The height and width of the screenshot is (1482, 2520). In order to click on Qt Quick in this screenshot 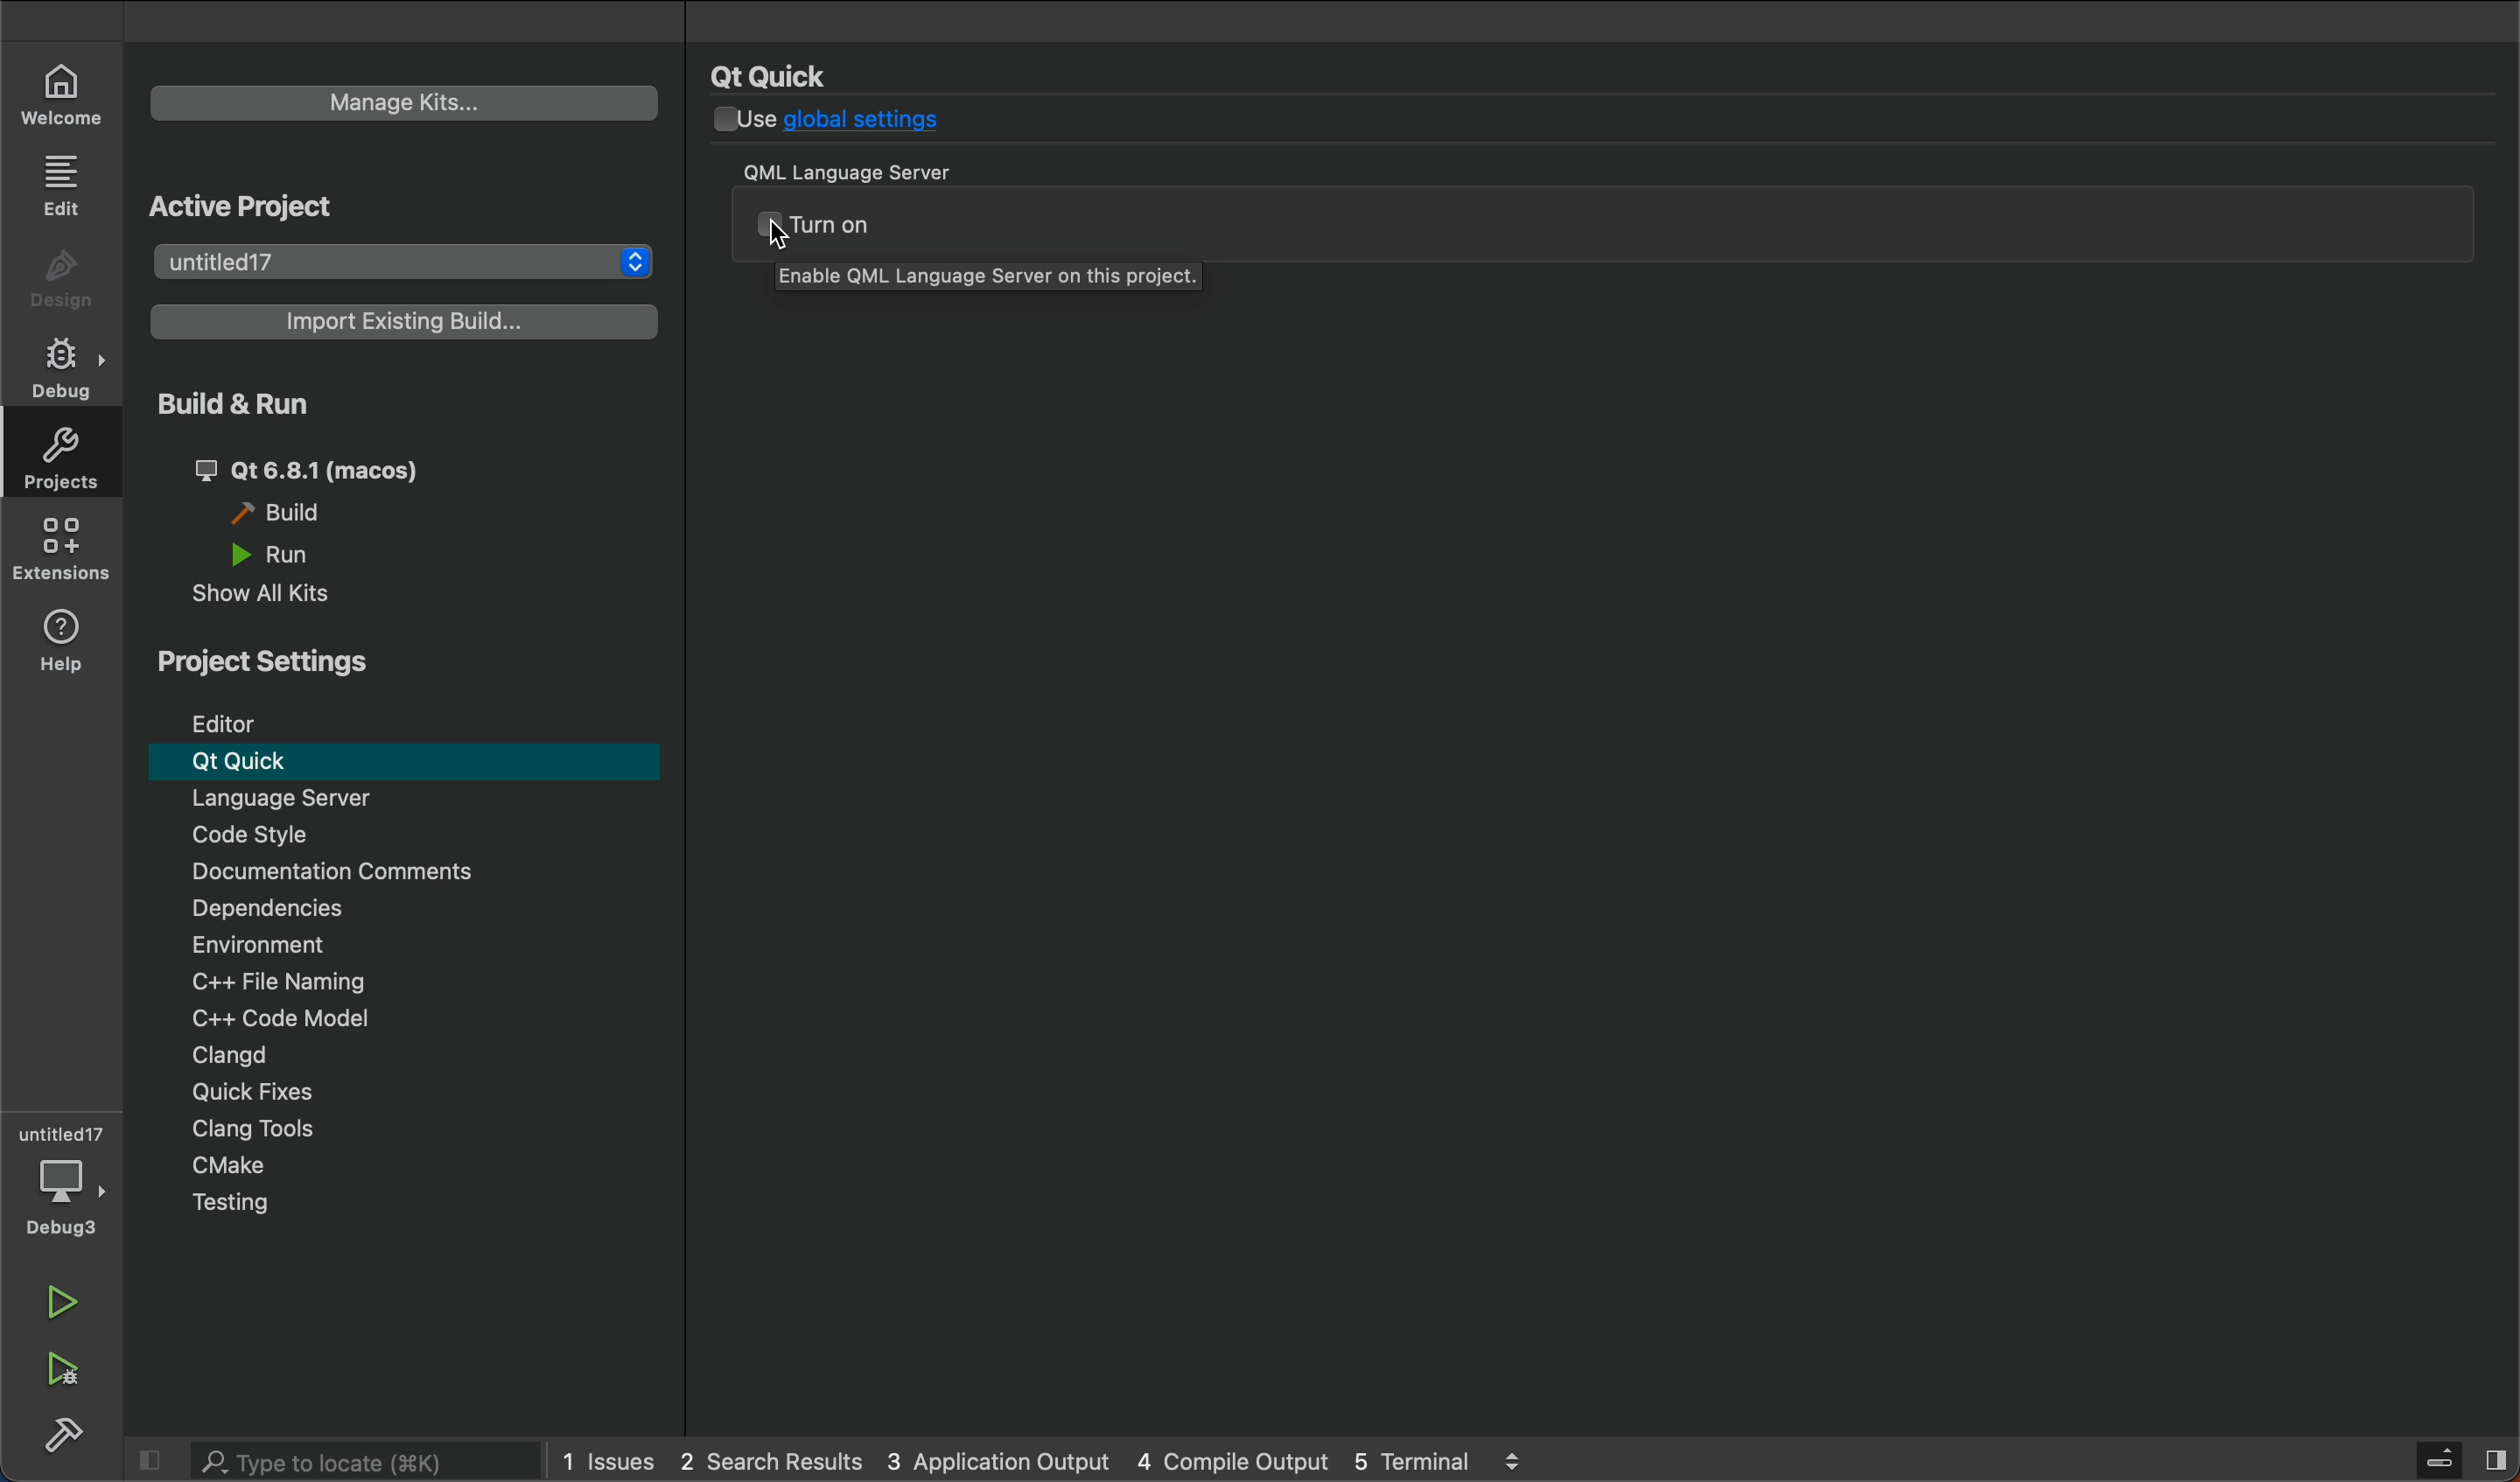, I will do `click(776, 74)`.